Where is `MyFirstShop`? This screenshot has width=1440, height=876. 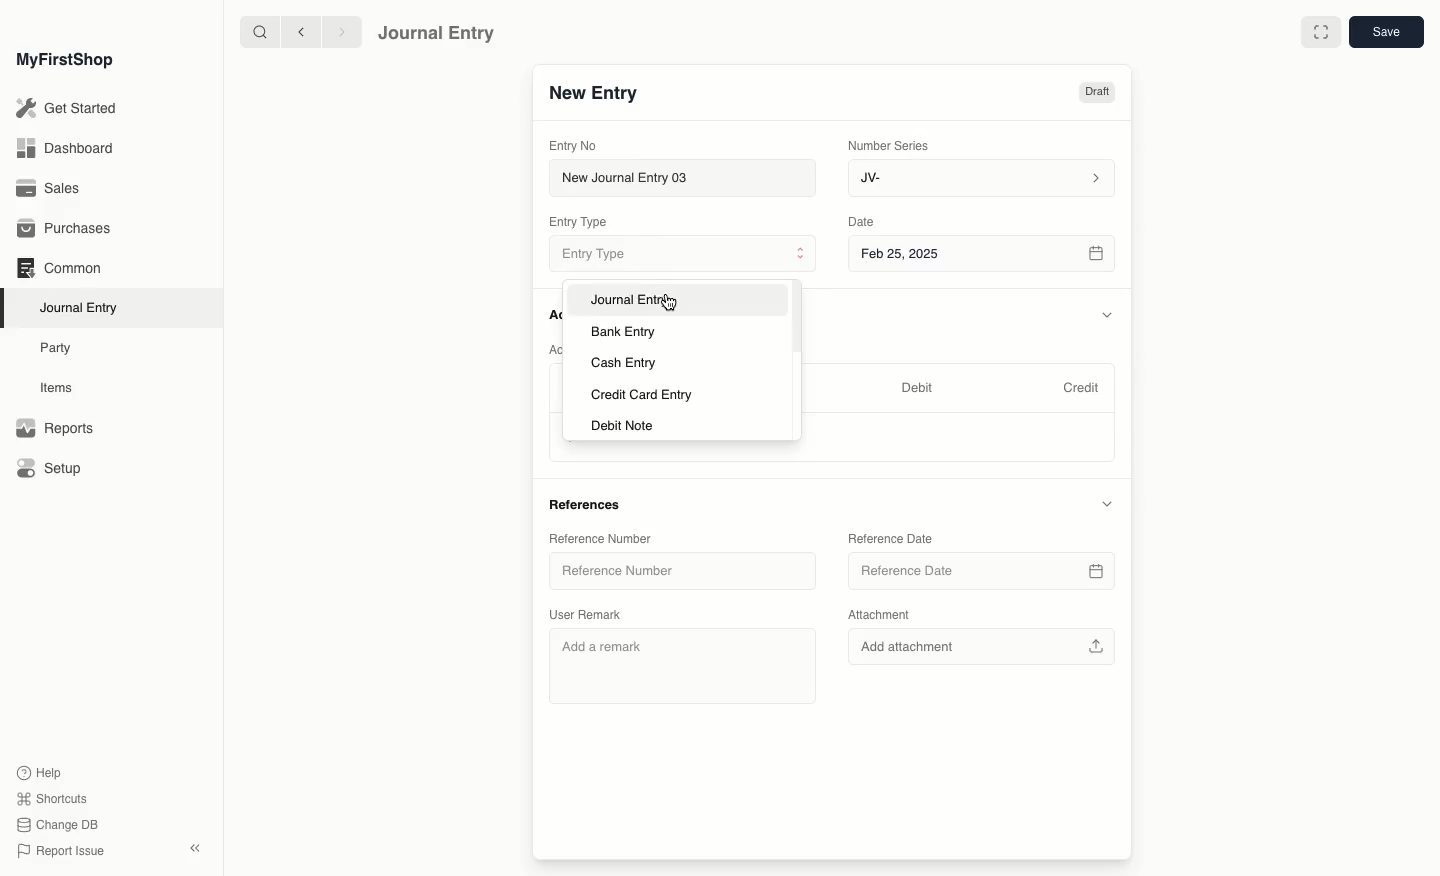
MyFirstShop is located at coordinates (63, 61).